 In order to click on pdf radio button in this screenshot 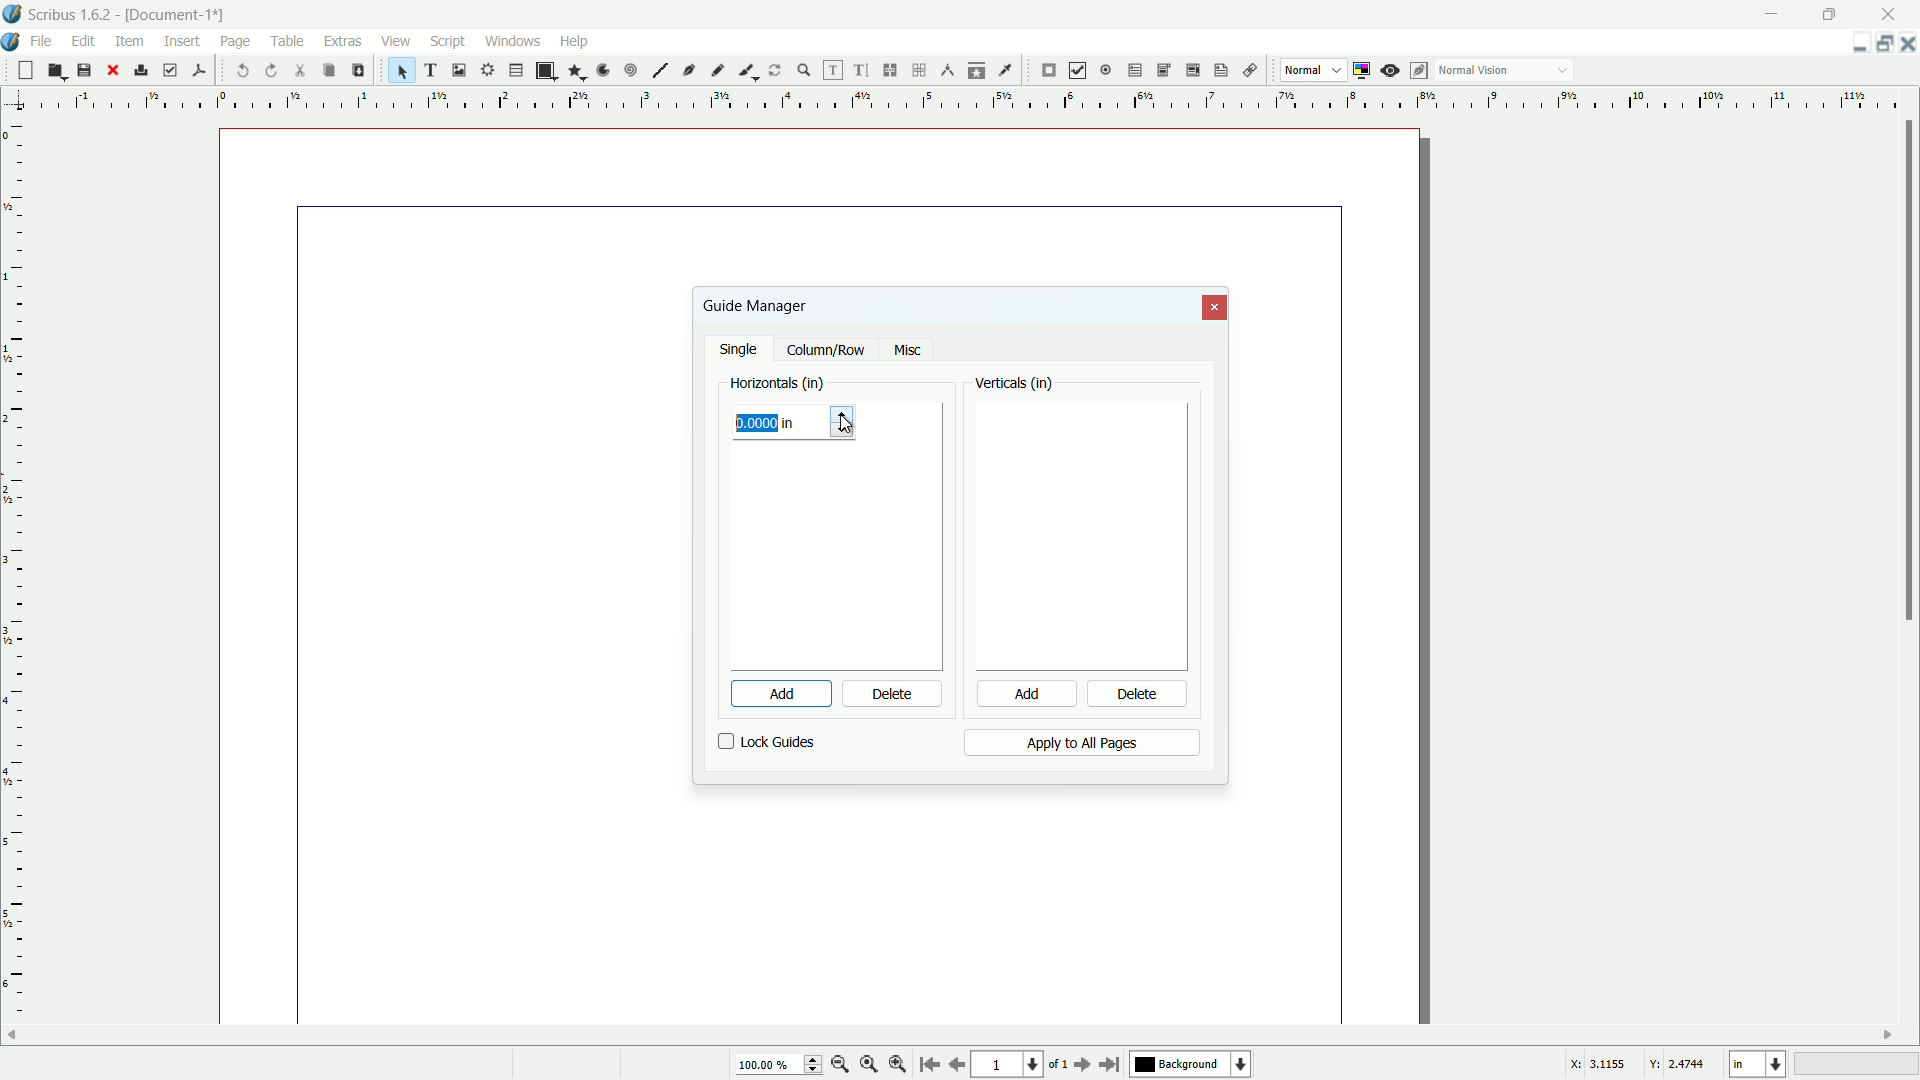, I will do `click(1104, 71)`.